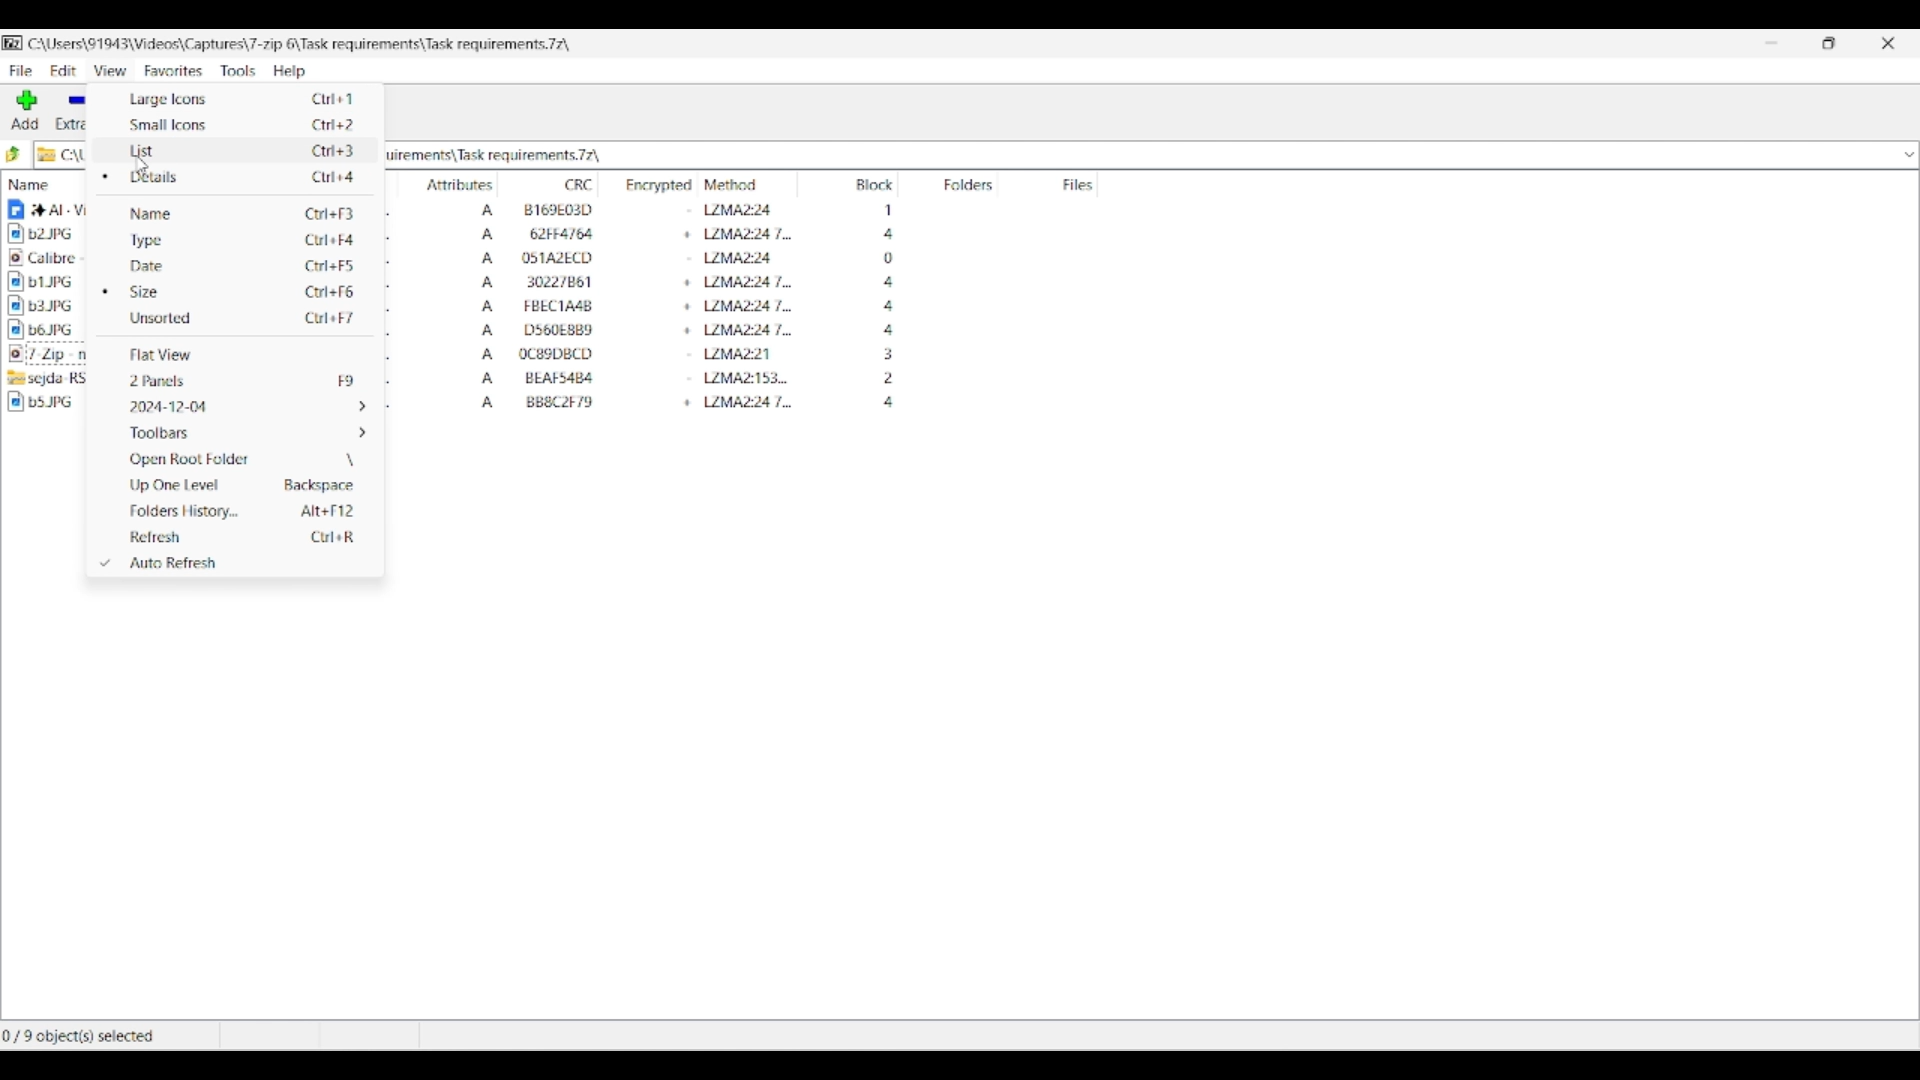  What do you see at coordinates (21, 71) in the screenshot?
I see `File menu` at bounding box center [21, 71].